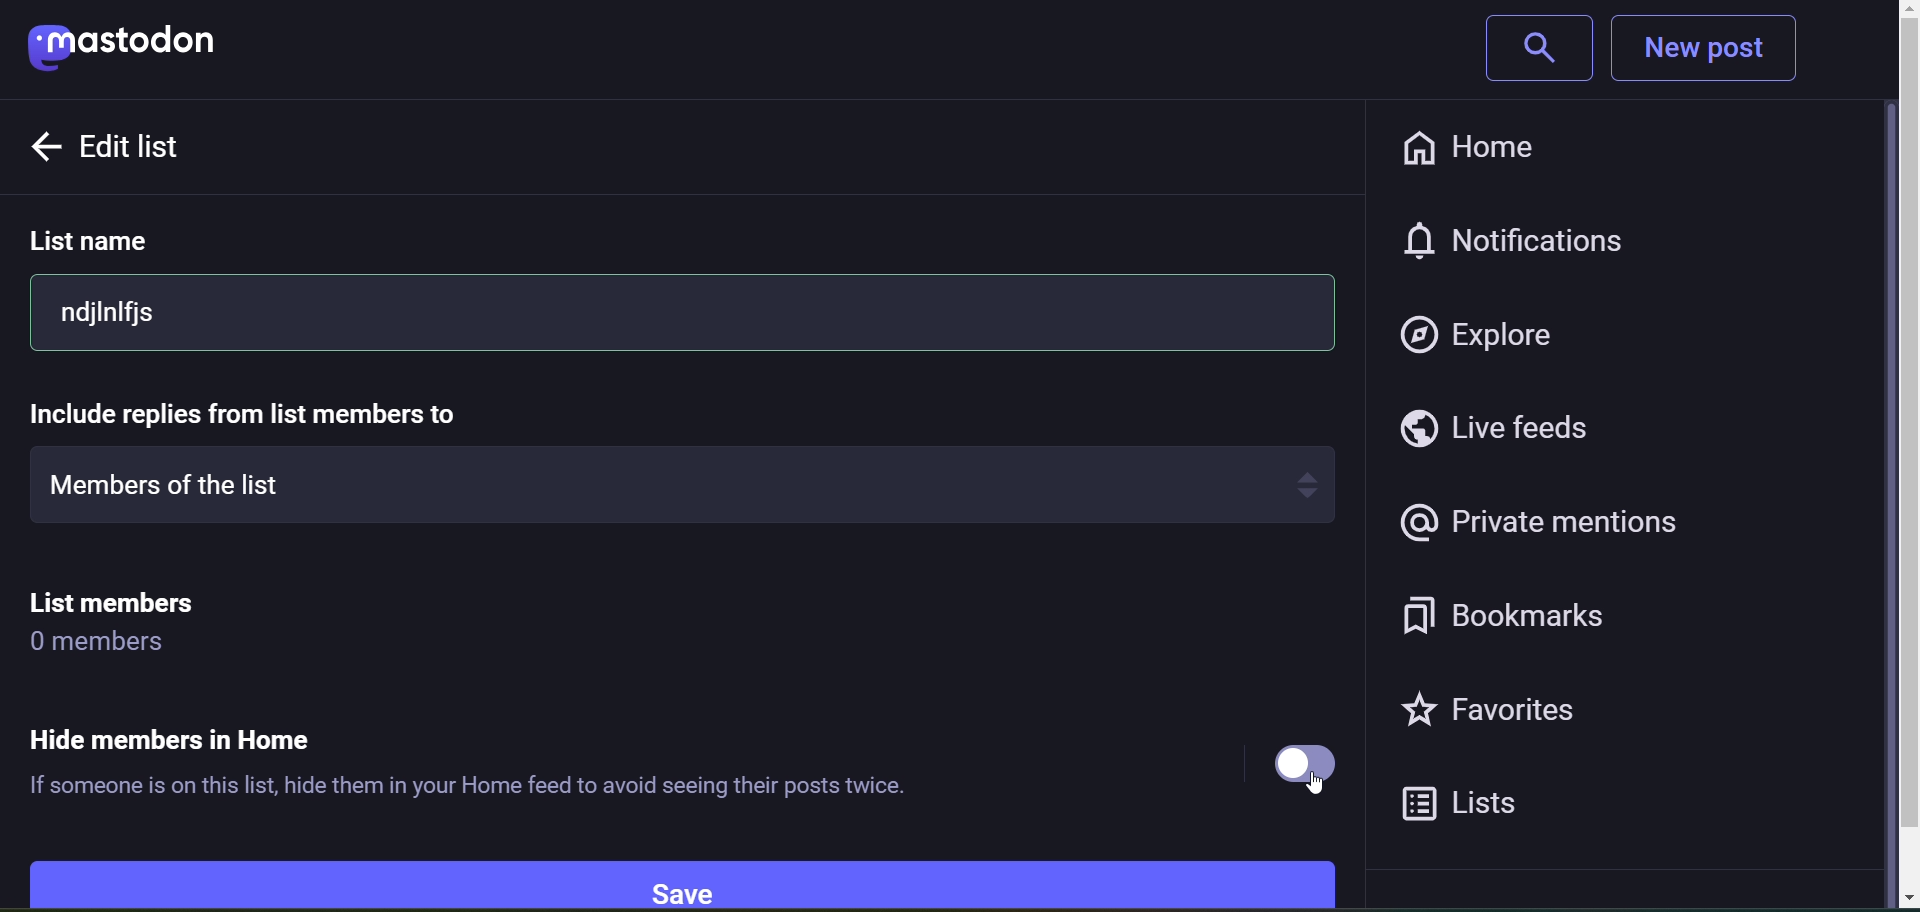 The image size is (1920, 912). What do you see at coordinates (1542, 524) in the screenshot?
I see `private mentions` at bounding box center [1542, 524].